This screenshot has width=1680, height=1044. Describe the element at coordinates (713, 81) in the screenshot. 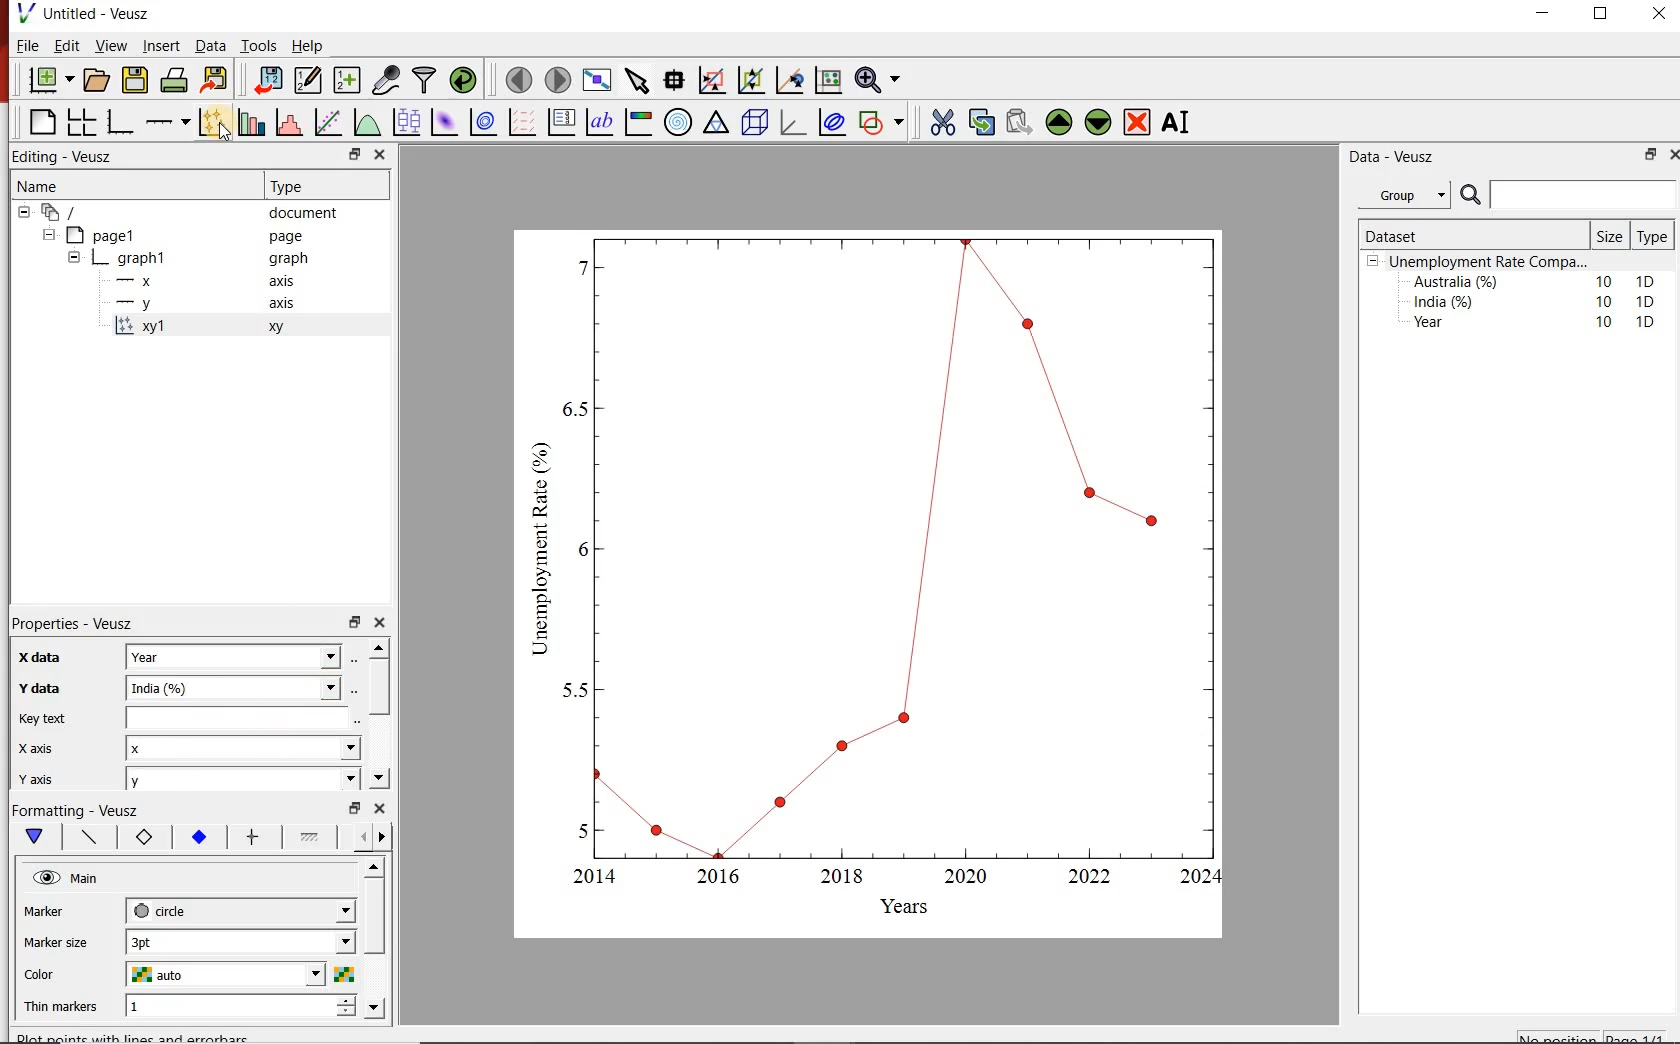

I see `click or draw rectangle on the zoom graph axes` at that location.